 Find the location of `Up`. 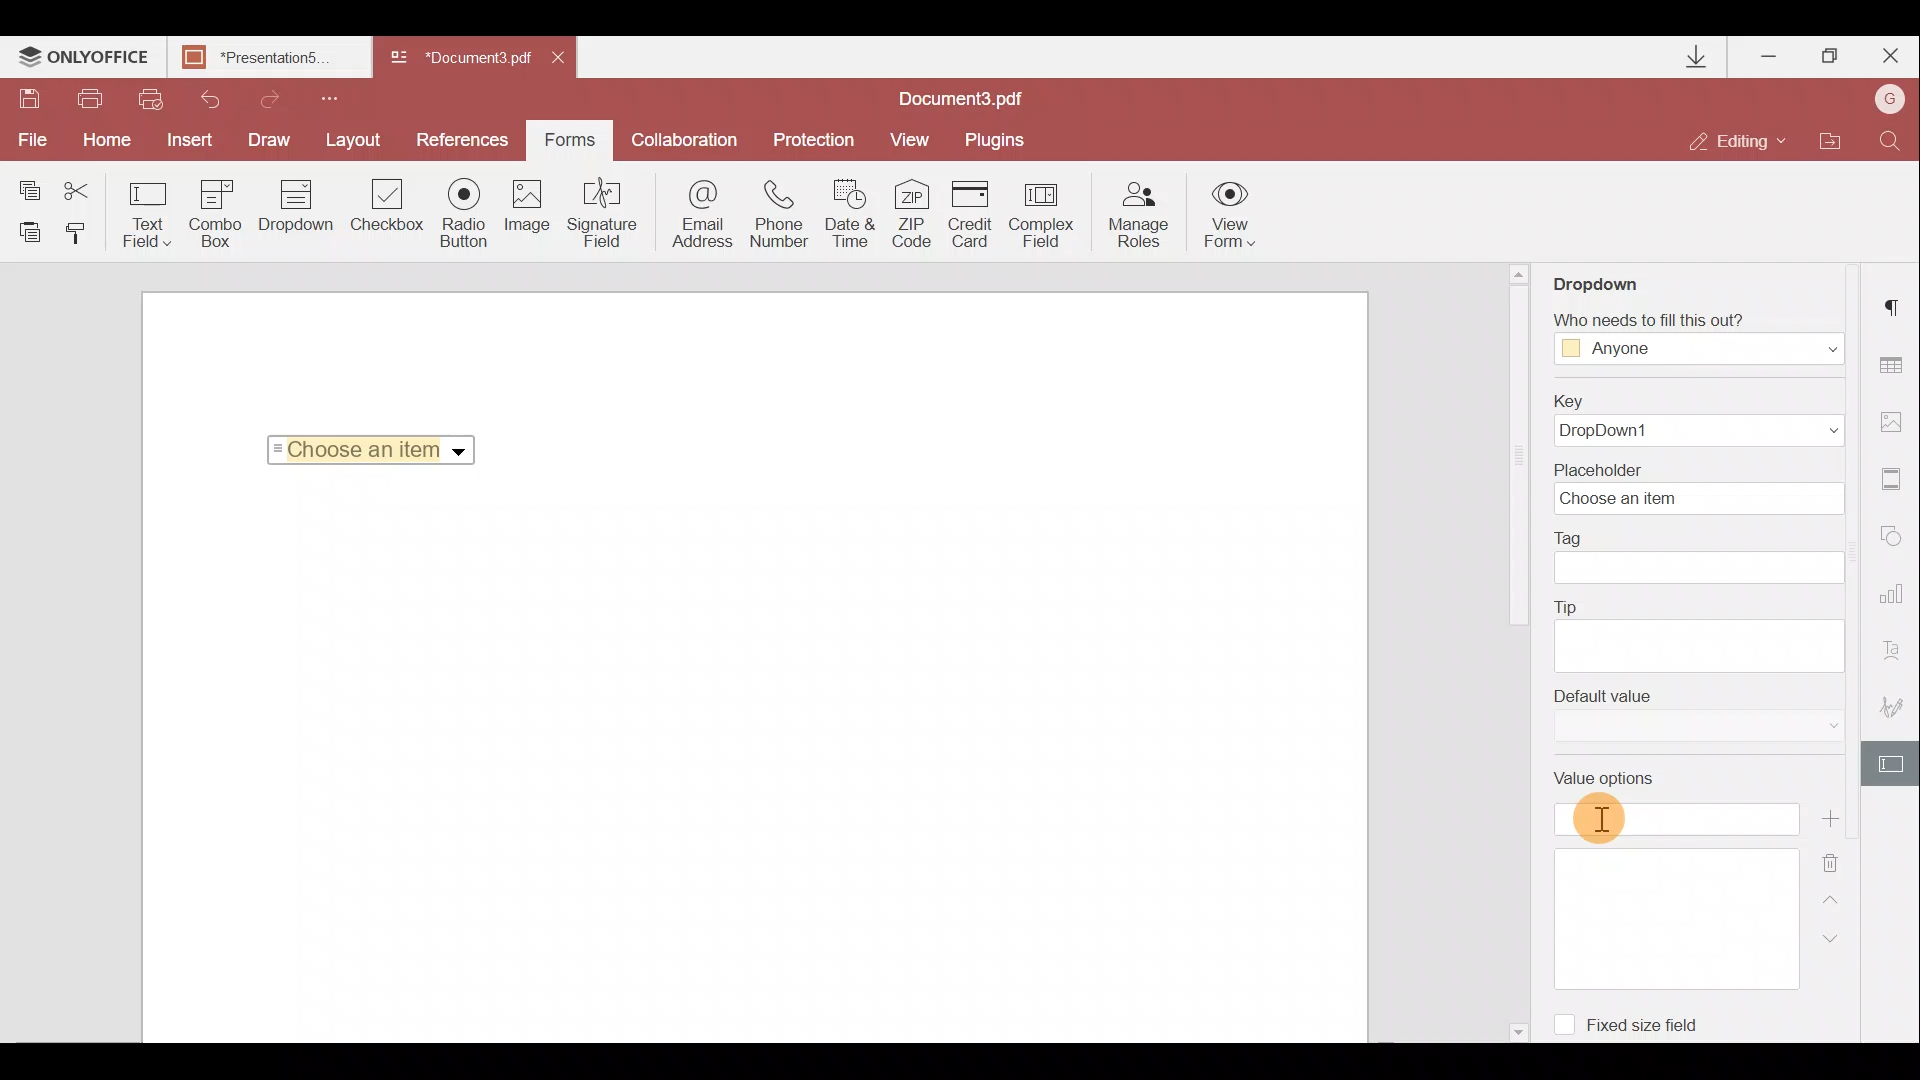

Up is located at coordinates (1836, 897).